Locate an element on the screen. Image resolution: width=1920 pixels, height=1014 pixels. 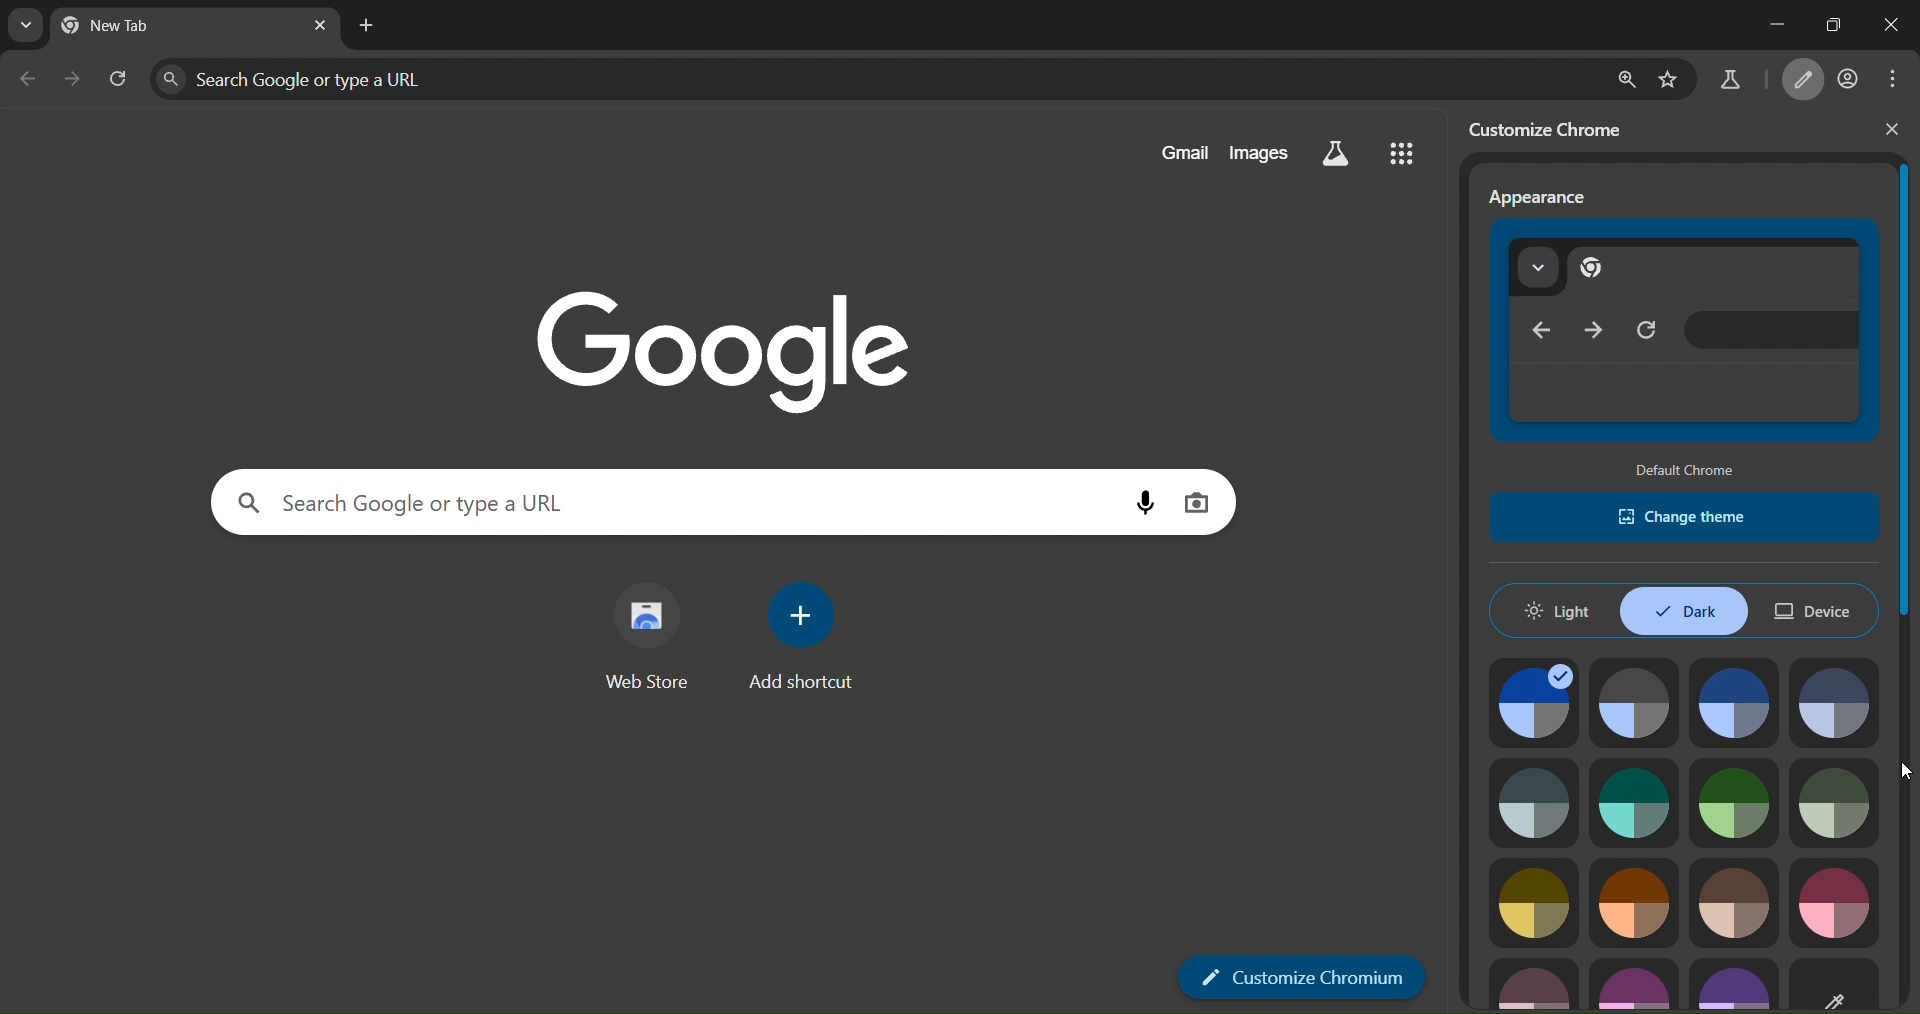
appearance preview is located at coordinates (1680, 334).